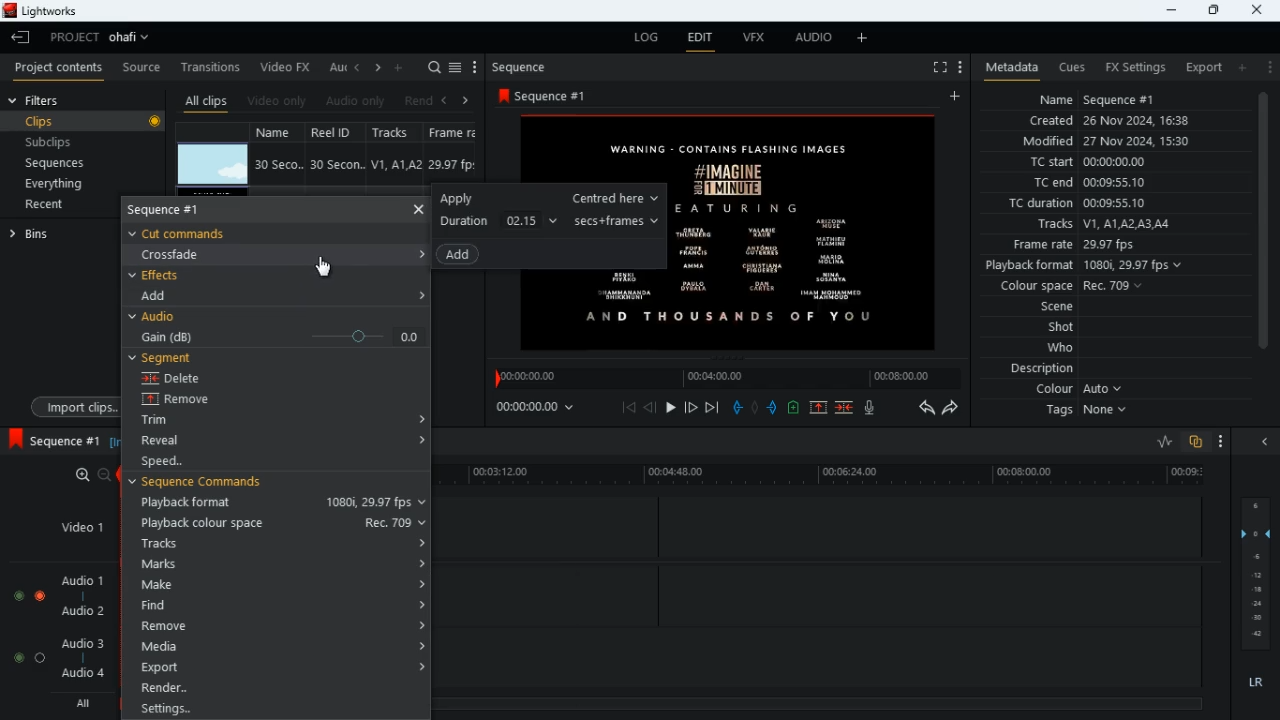  What do you see at coordinates (796, 410) in the screenshot?
I see `new` at bounding box center [796, 410].